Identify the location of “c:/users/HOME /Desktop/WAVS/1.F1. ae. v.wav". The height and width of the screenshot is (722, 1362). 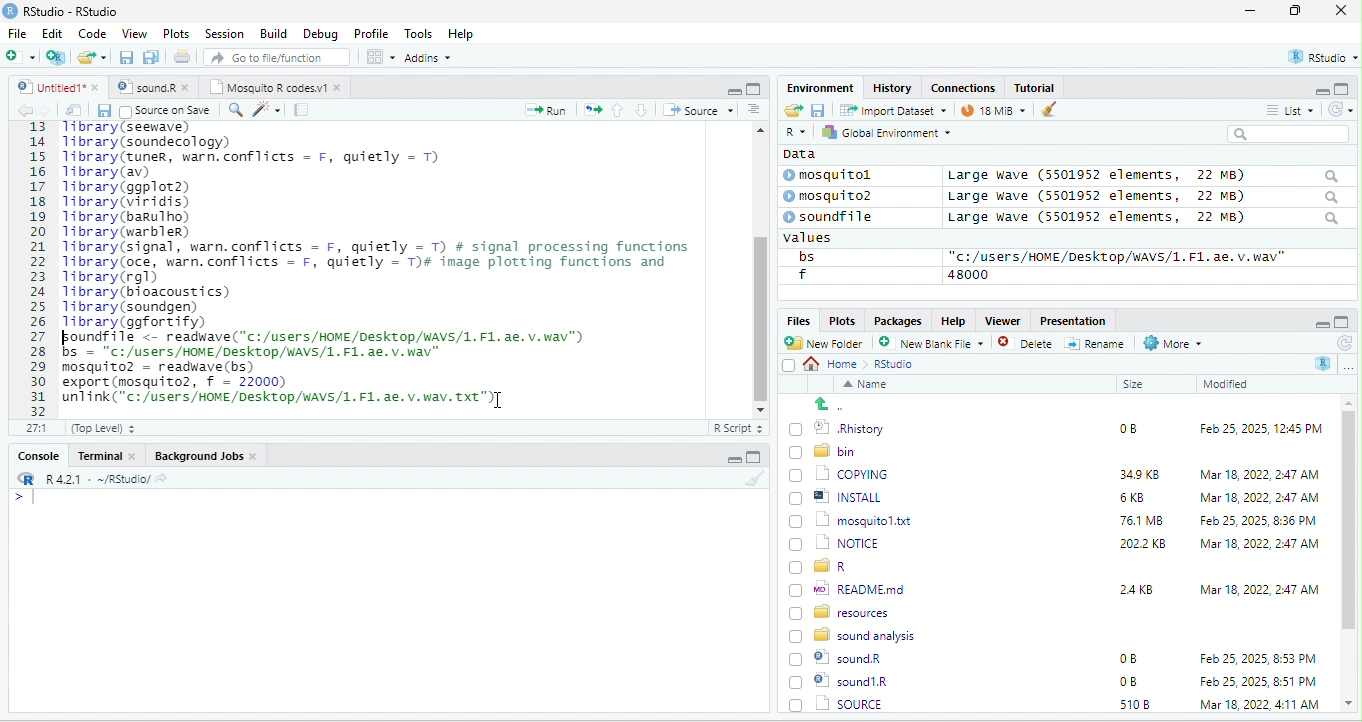
(1117, 256).